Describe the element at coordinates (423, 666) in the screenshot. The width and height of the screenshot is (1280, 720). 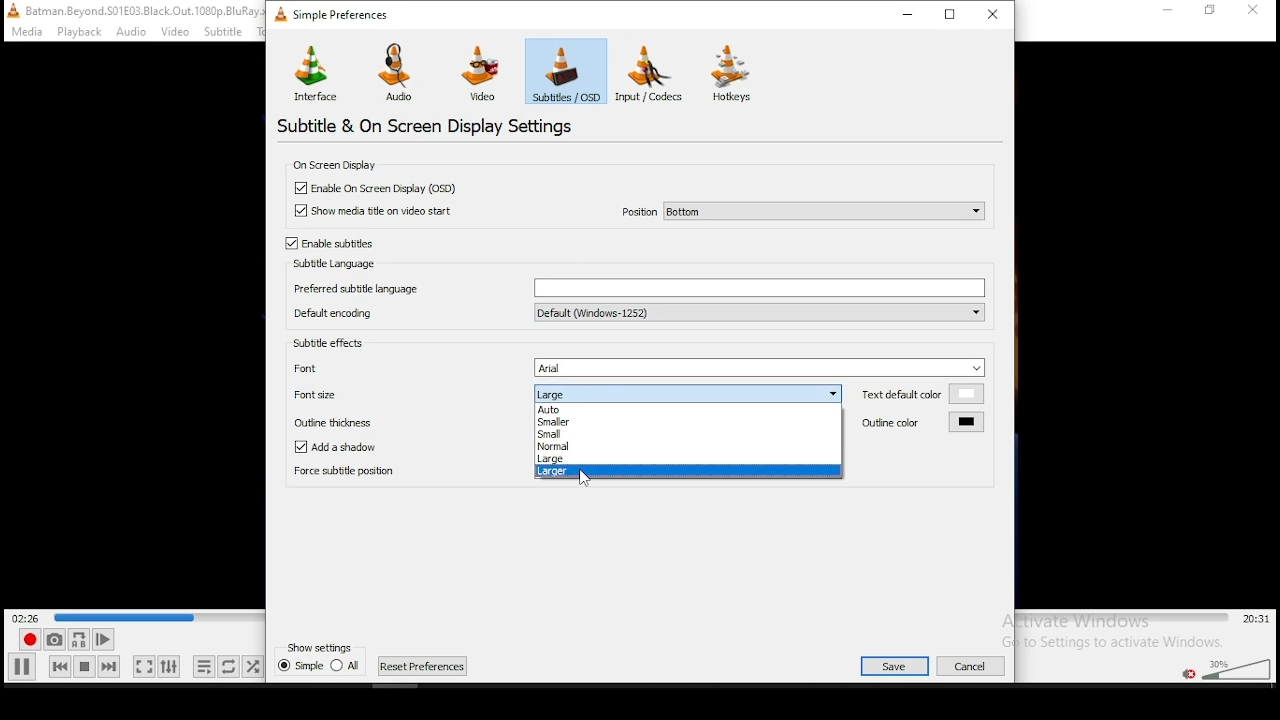
I see `reset preferences` at that location.